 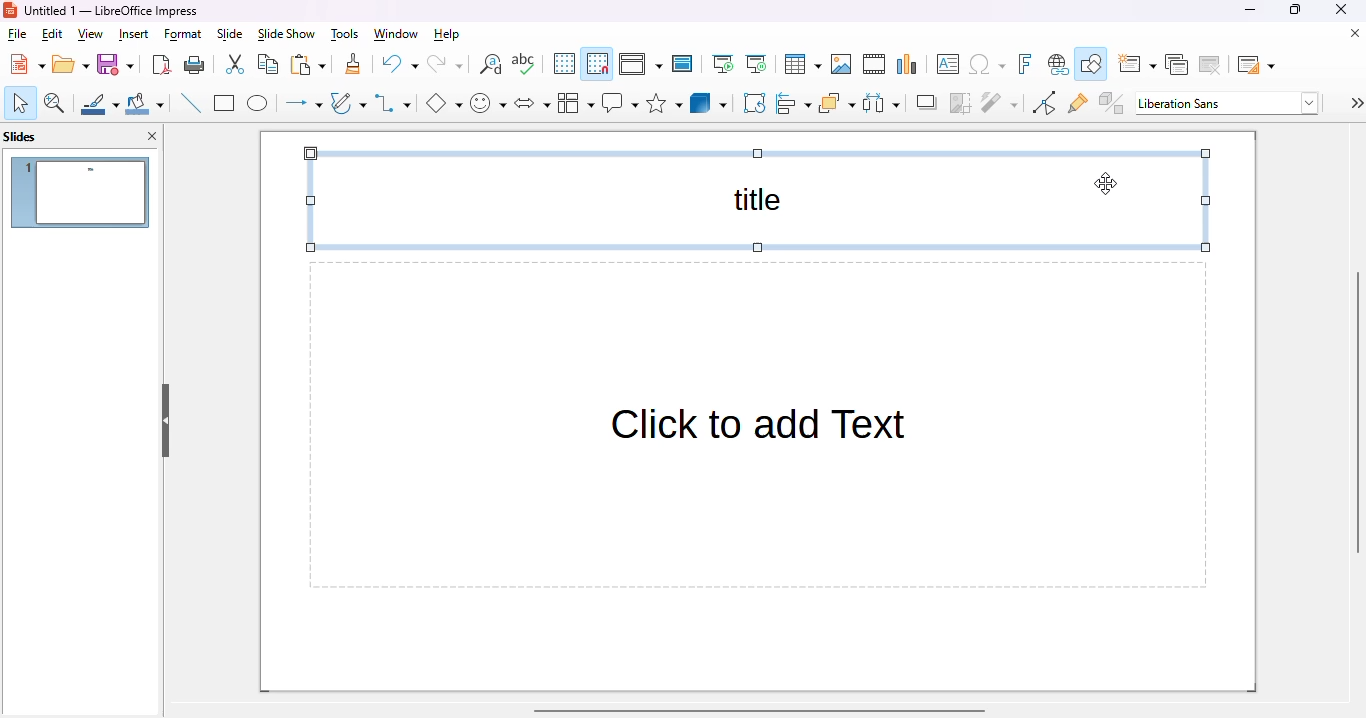 What do you see at coordinates (564, 63) in the screenshot?
I see `display grid` at bounding box center [564, 63].